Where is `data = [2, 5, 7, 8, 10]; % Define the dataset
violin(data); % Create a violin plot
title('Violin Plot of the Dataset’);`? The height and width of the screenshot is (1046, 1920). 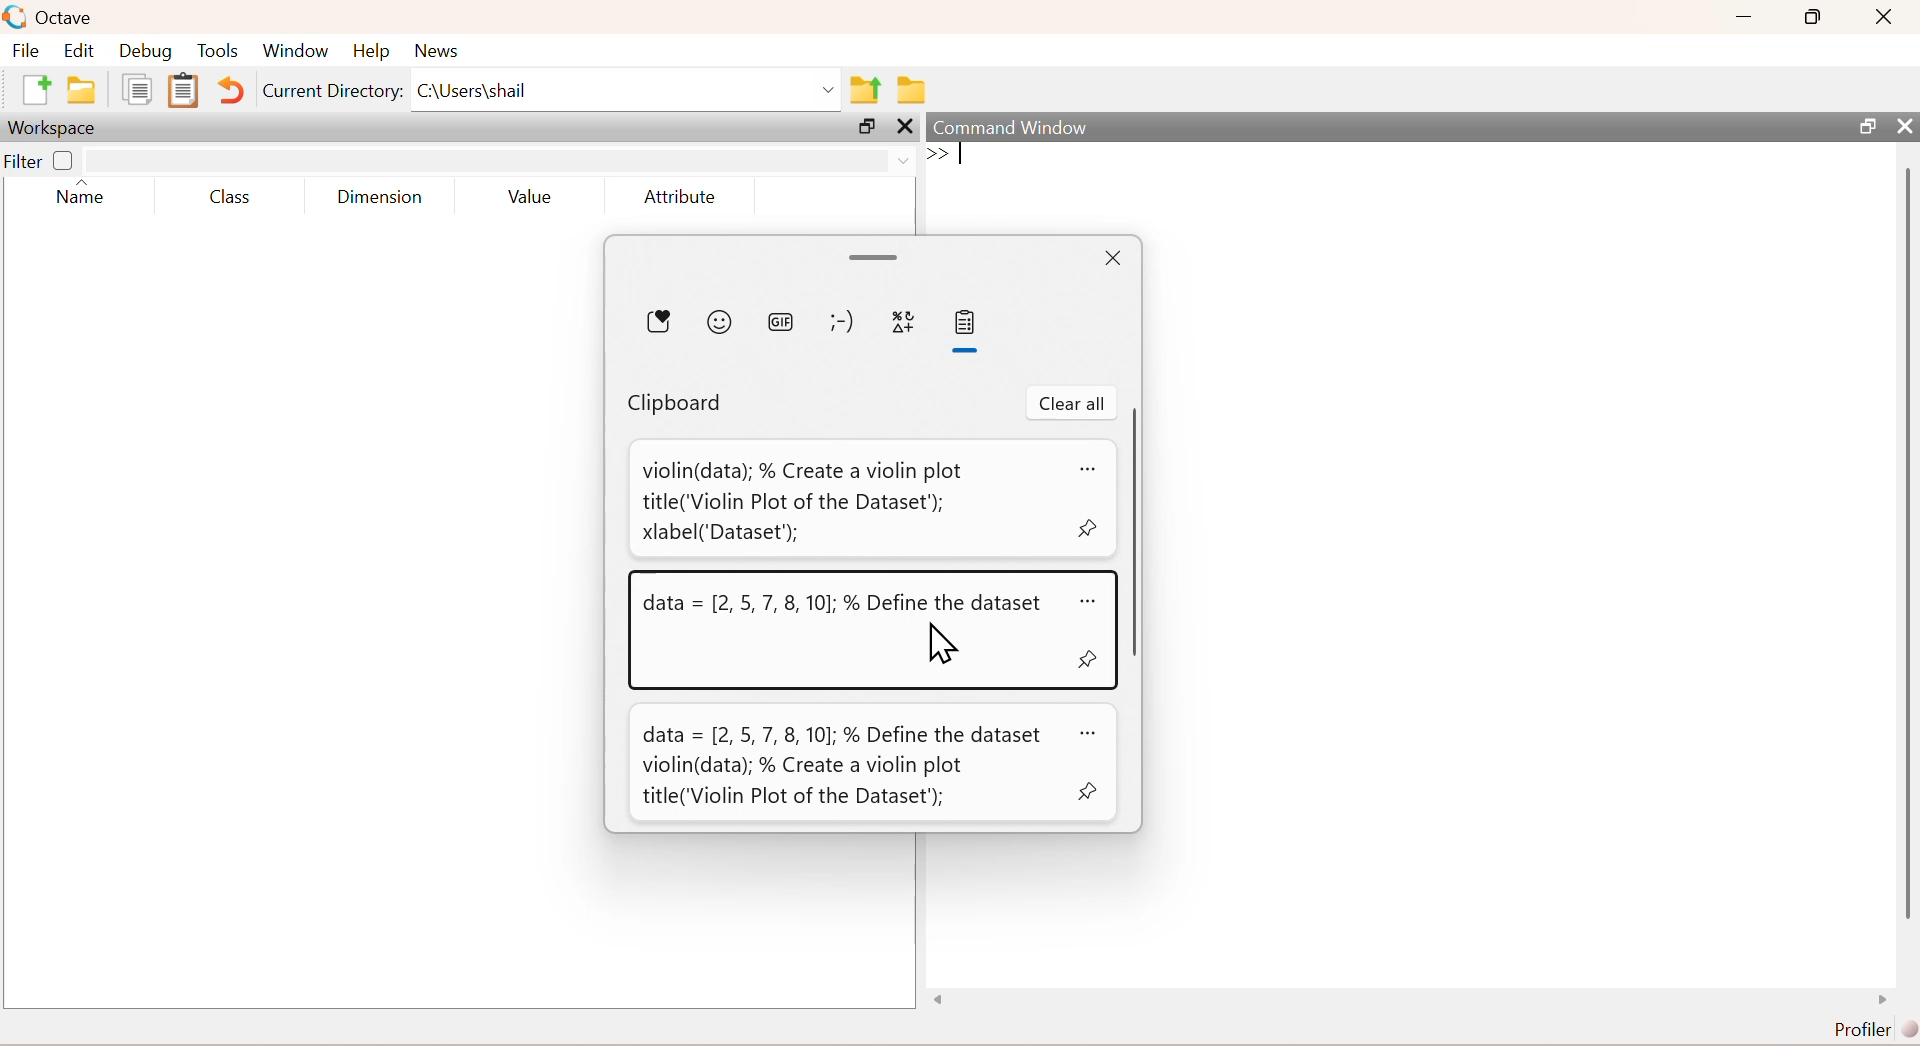 data = [2, 5, 7, 8, 10]; % Define the dataset
violin(data); % Create a violin plot
title('Violin Plot of the Dataset’); is located at coordinates (843, 766).